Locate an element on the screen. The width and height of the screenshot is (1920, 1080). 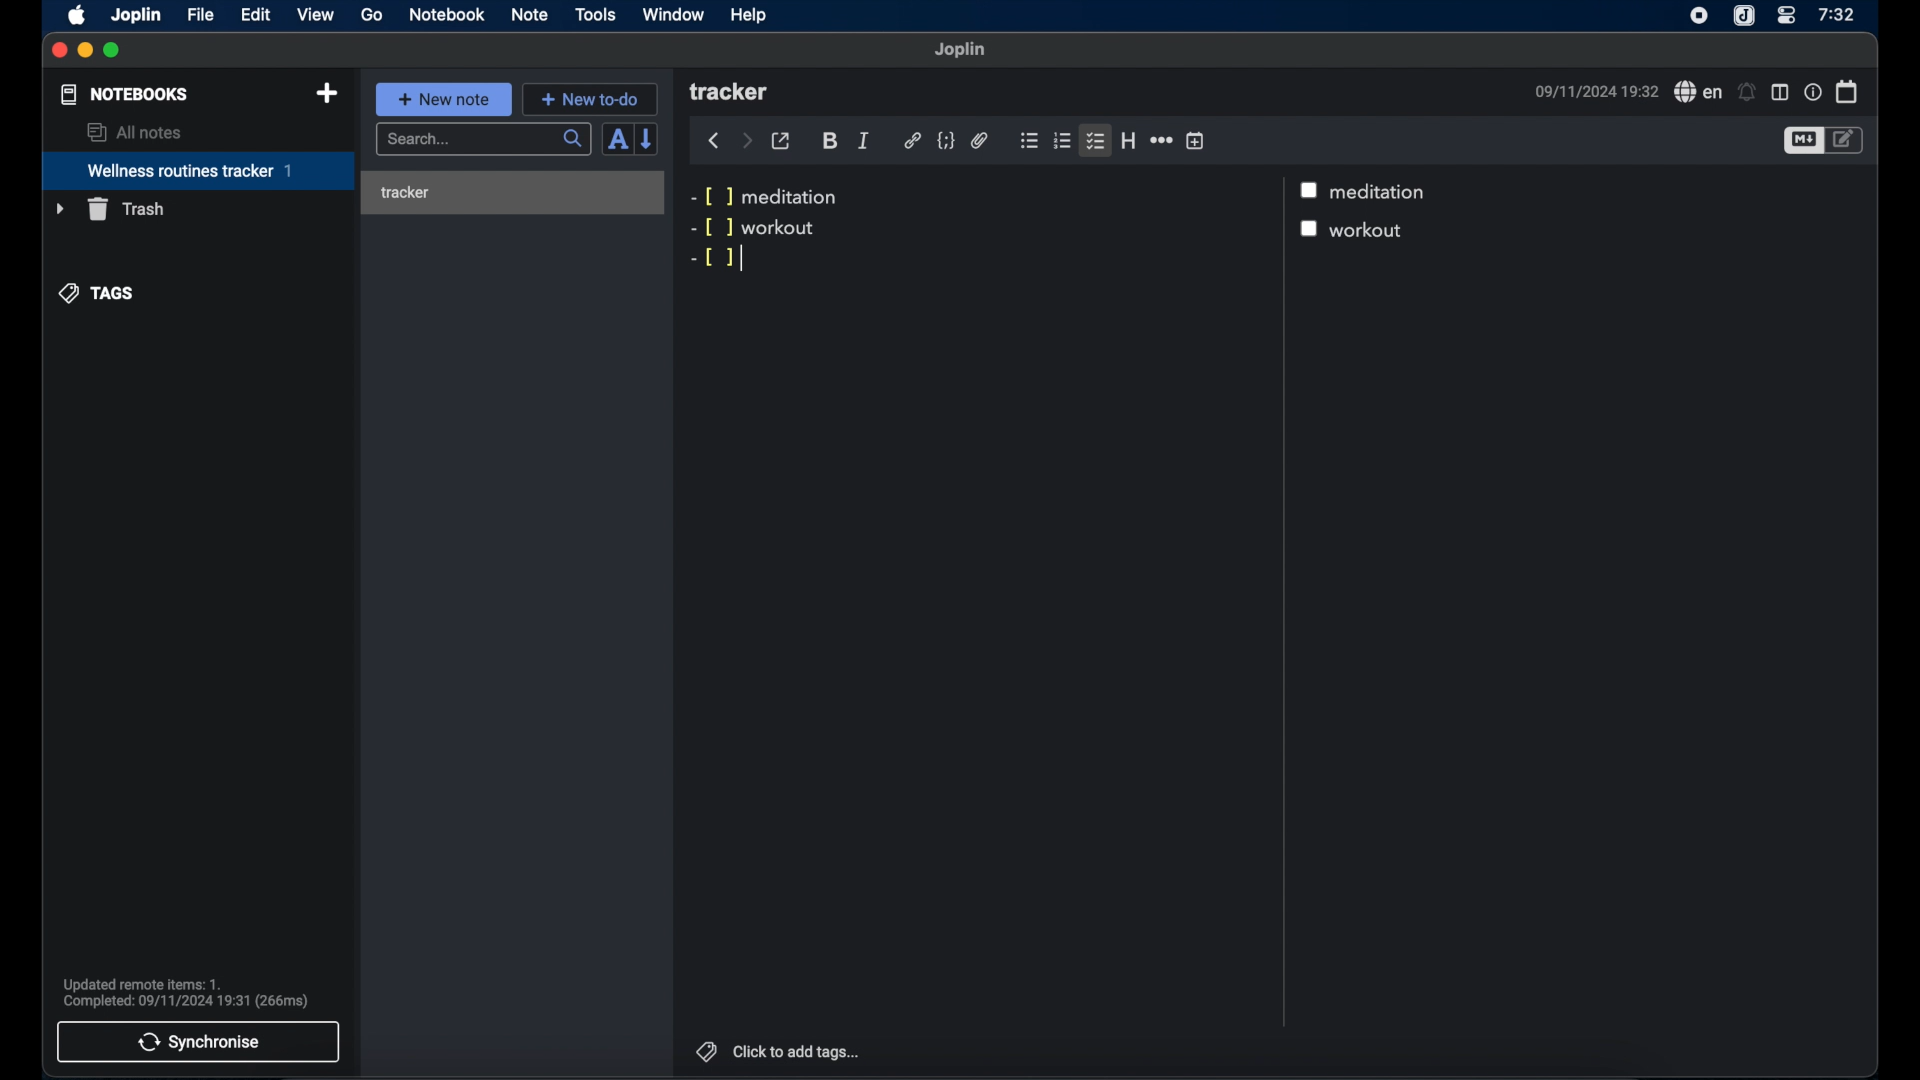
workout is located at coordinates (1373, 231).